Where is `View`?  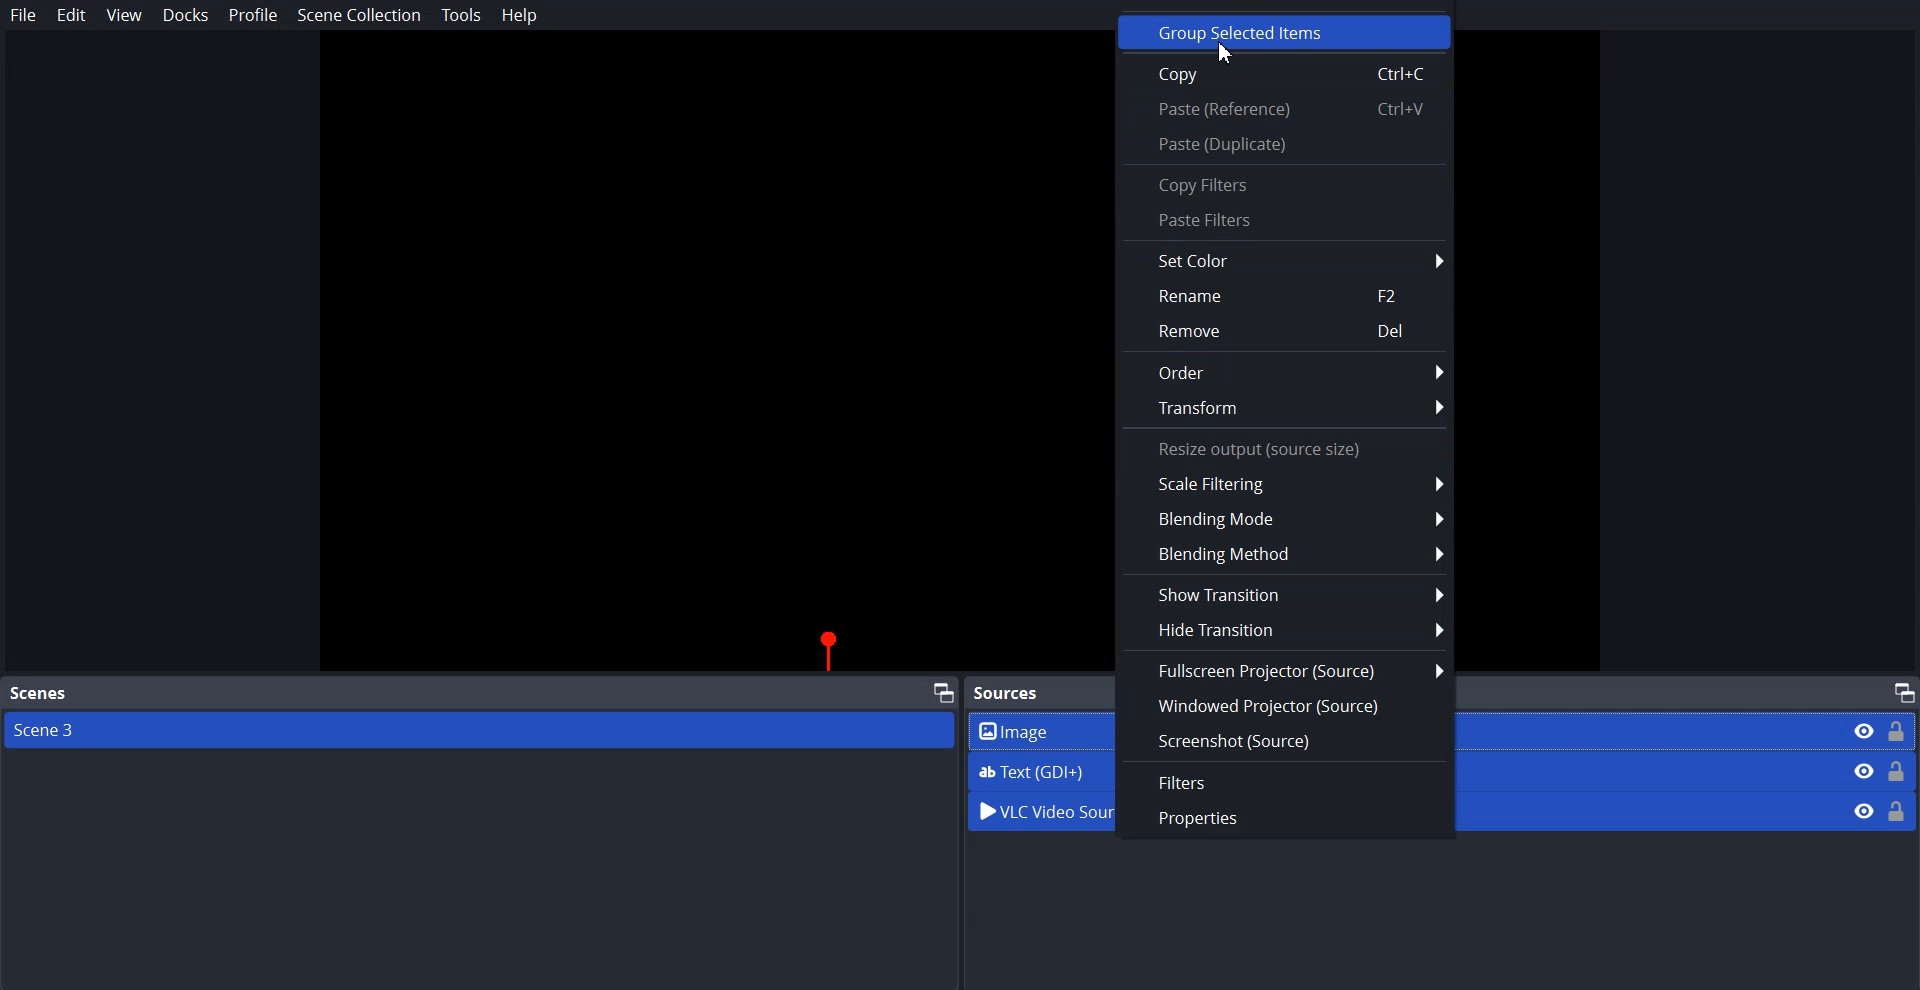
View is located at coordinates (124, 16).